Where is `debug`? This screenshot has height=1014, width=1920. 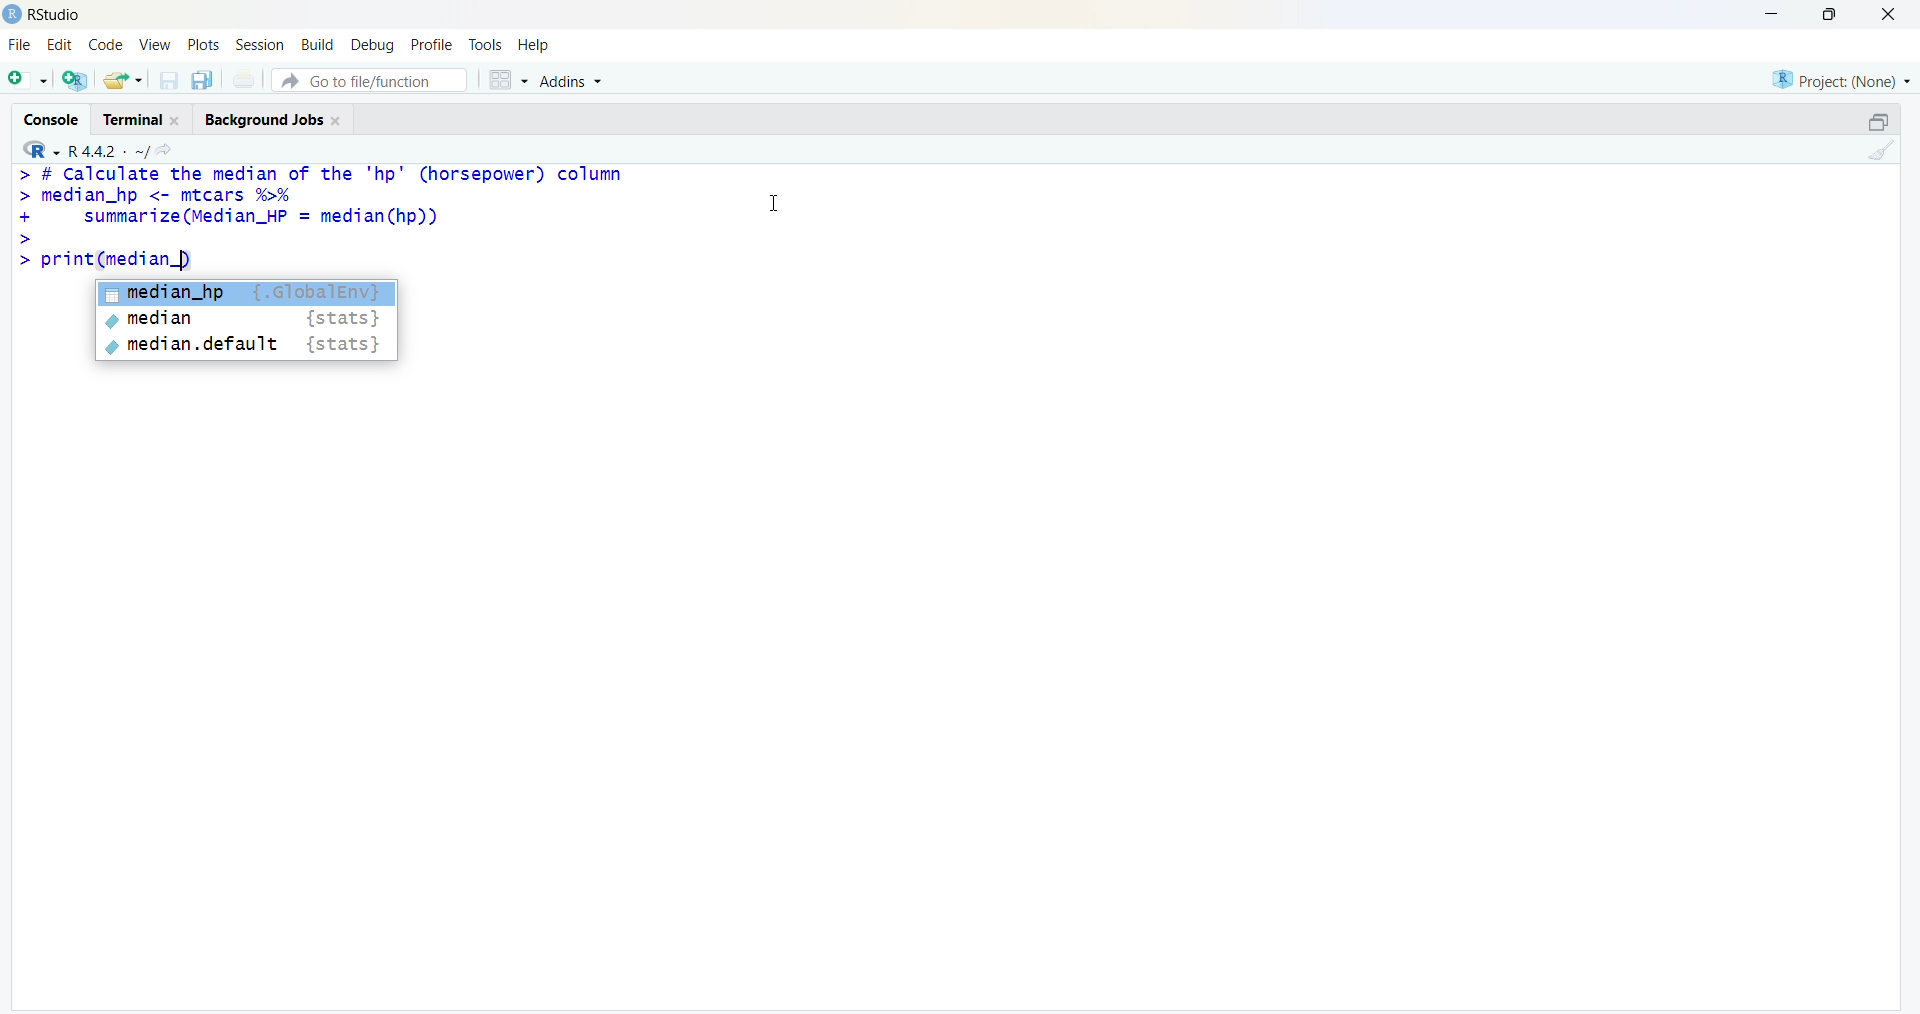
debug is located at coordinates (372, 47).